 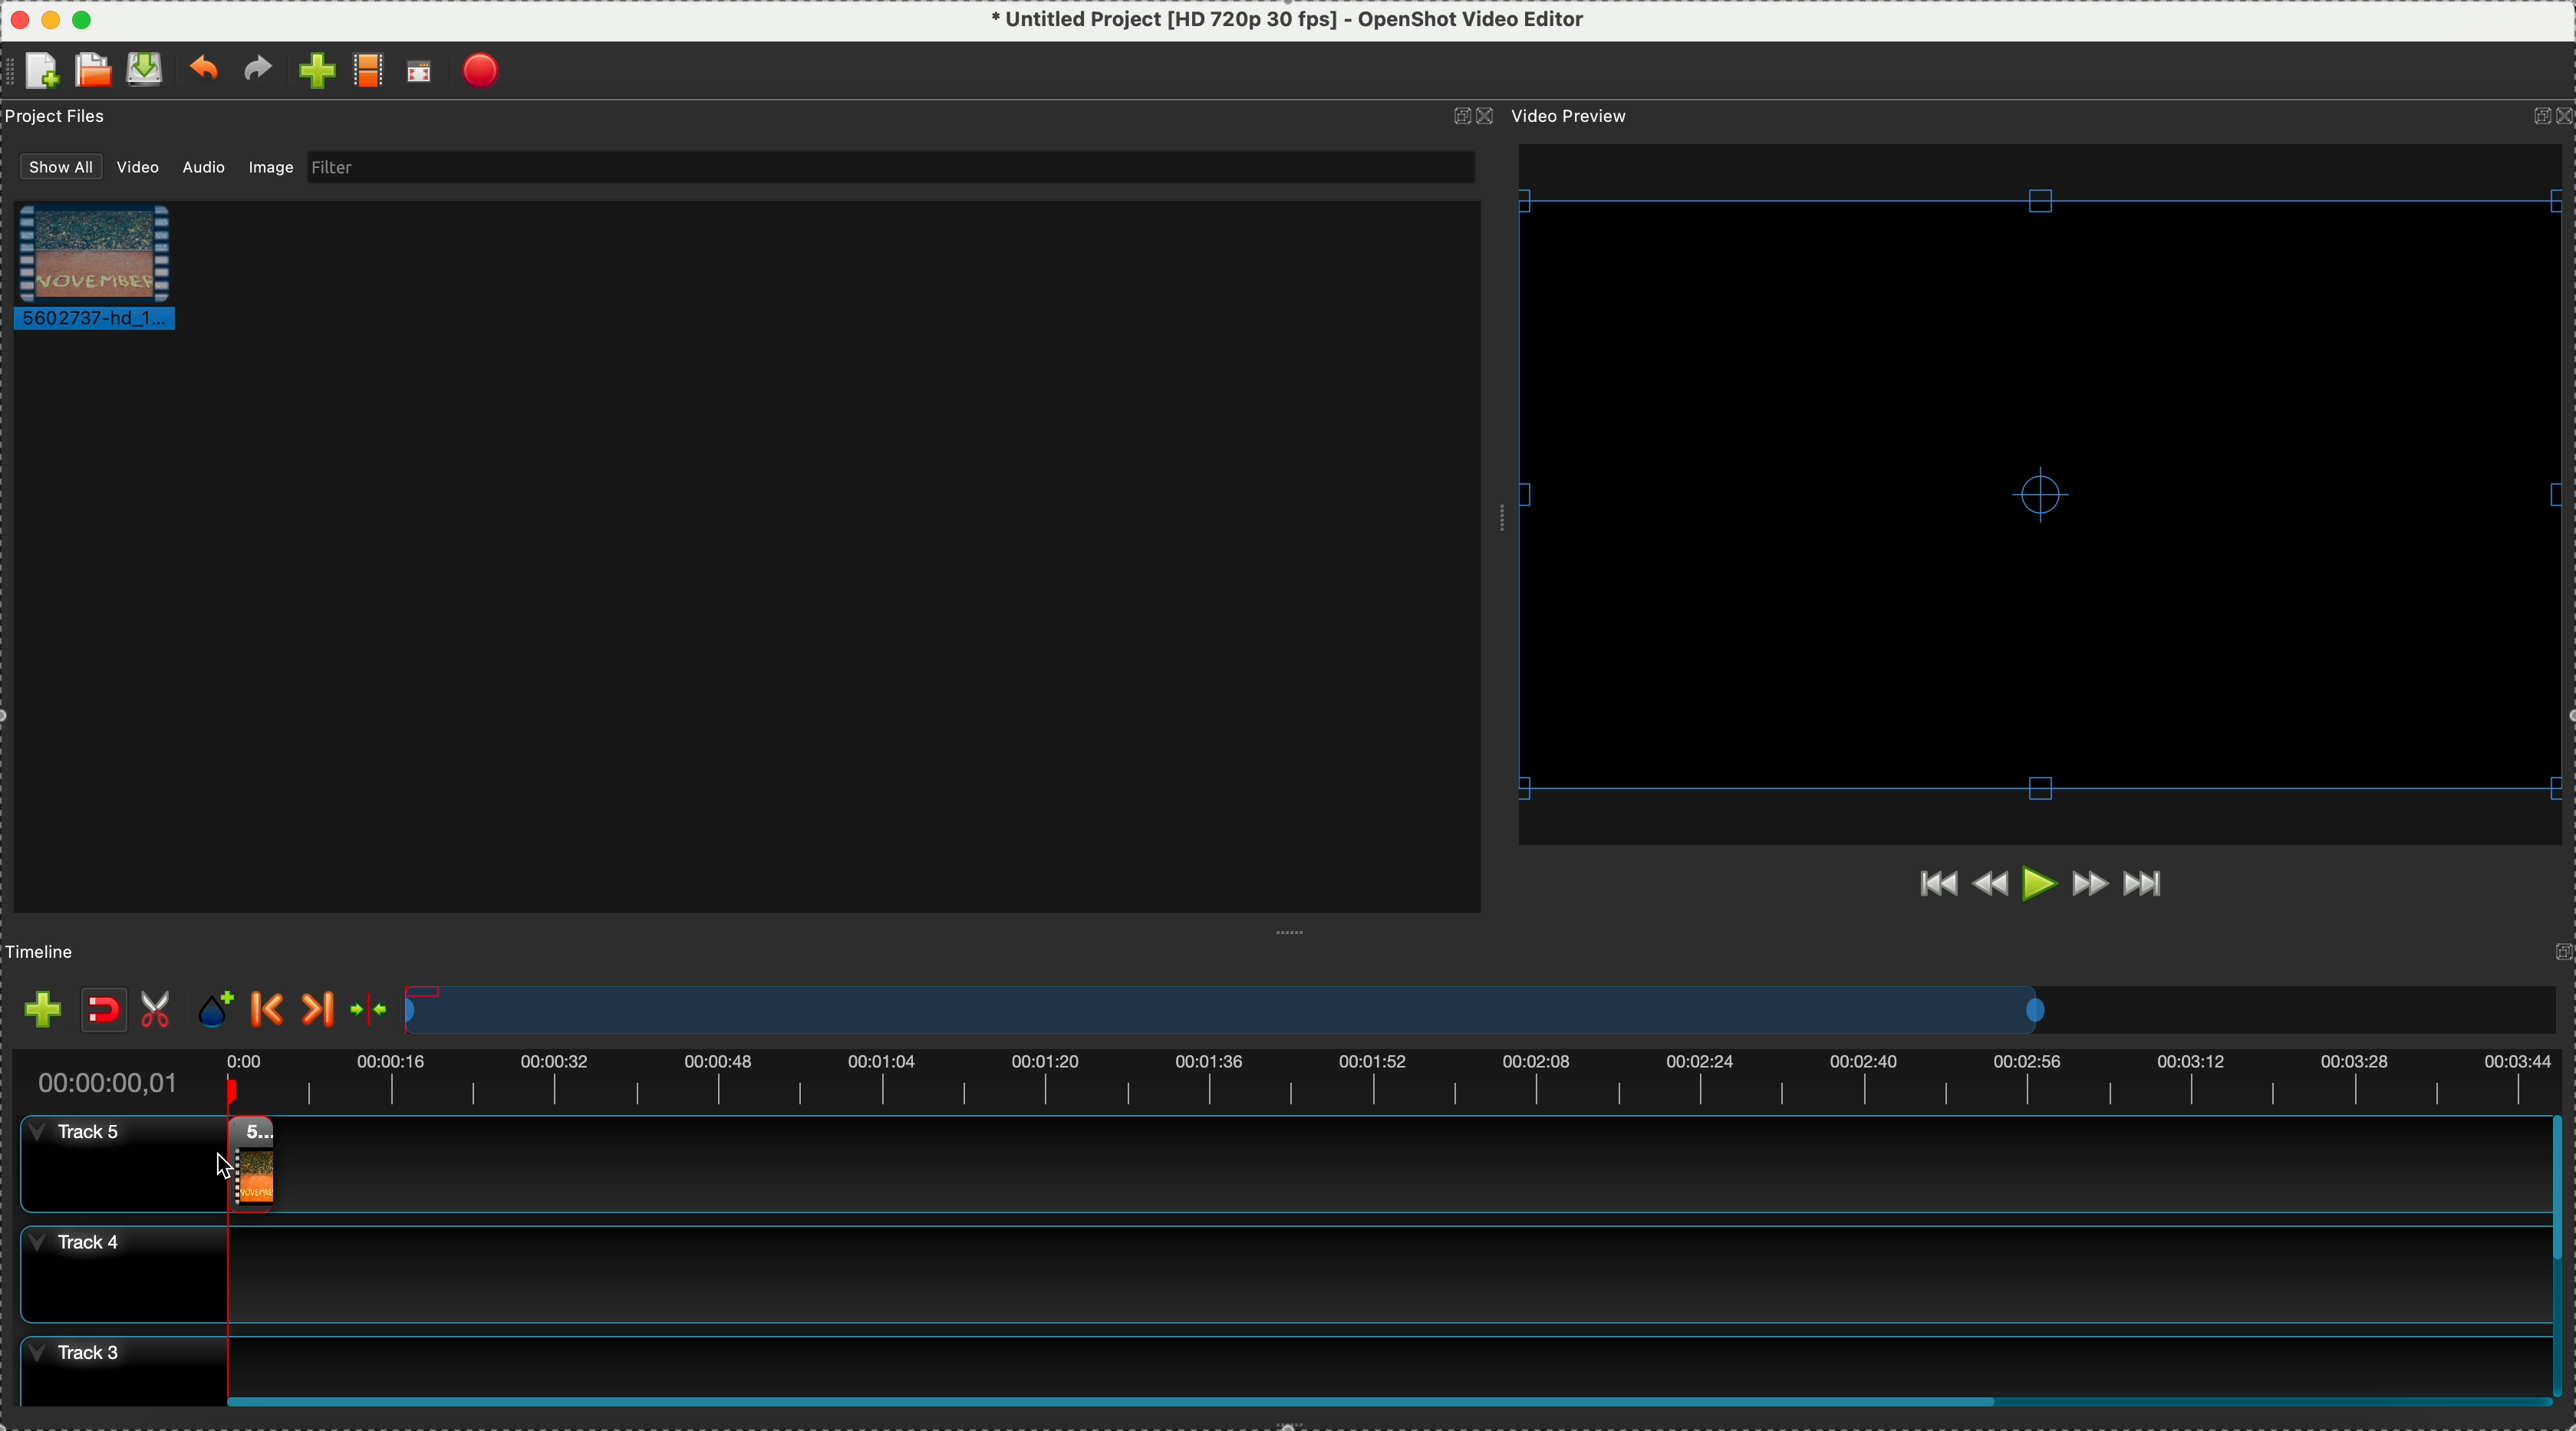 I want to click on audio, so click(x=199, y=169).